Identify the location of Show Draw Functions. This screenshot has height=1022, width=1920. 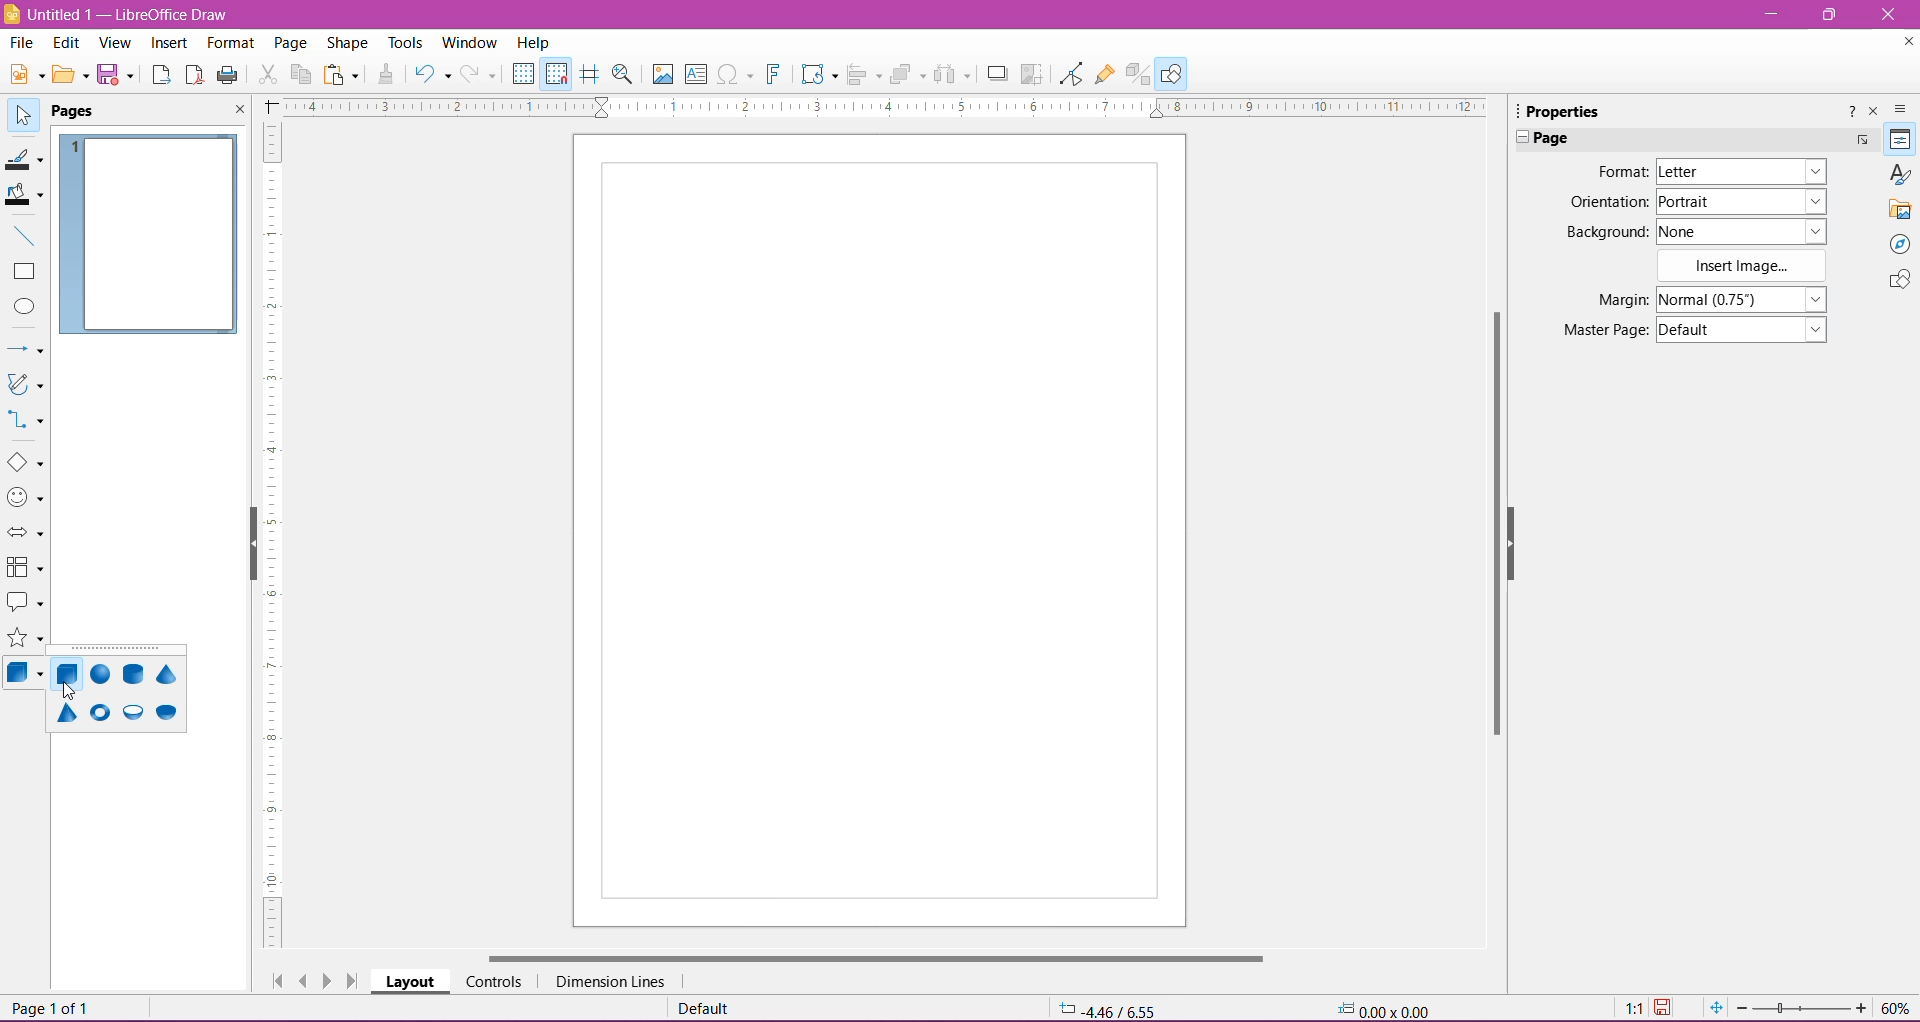
(1171, 73).